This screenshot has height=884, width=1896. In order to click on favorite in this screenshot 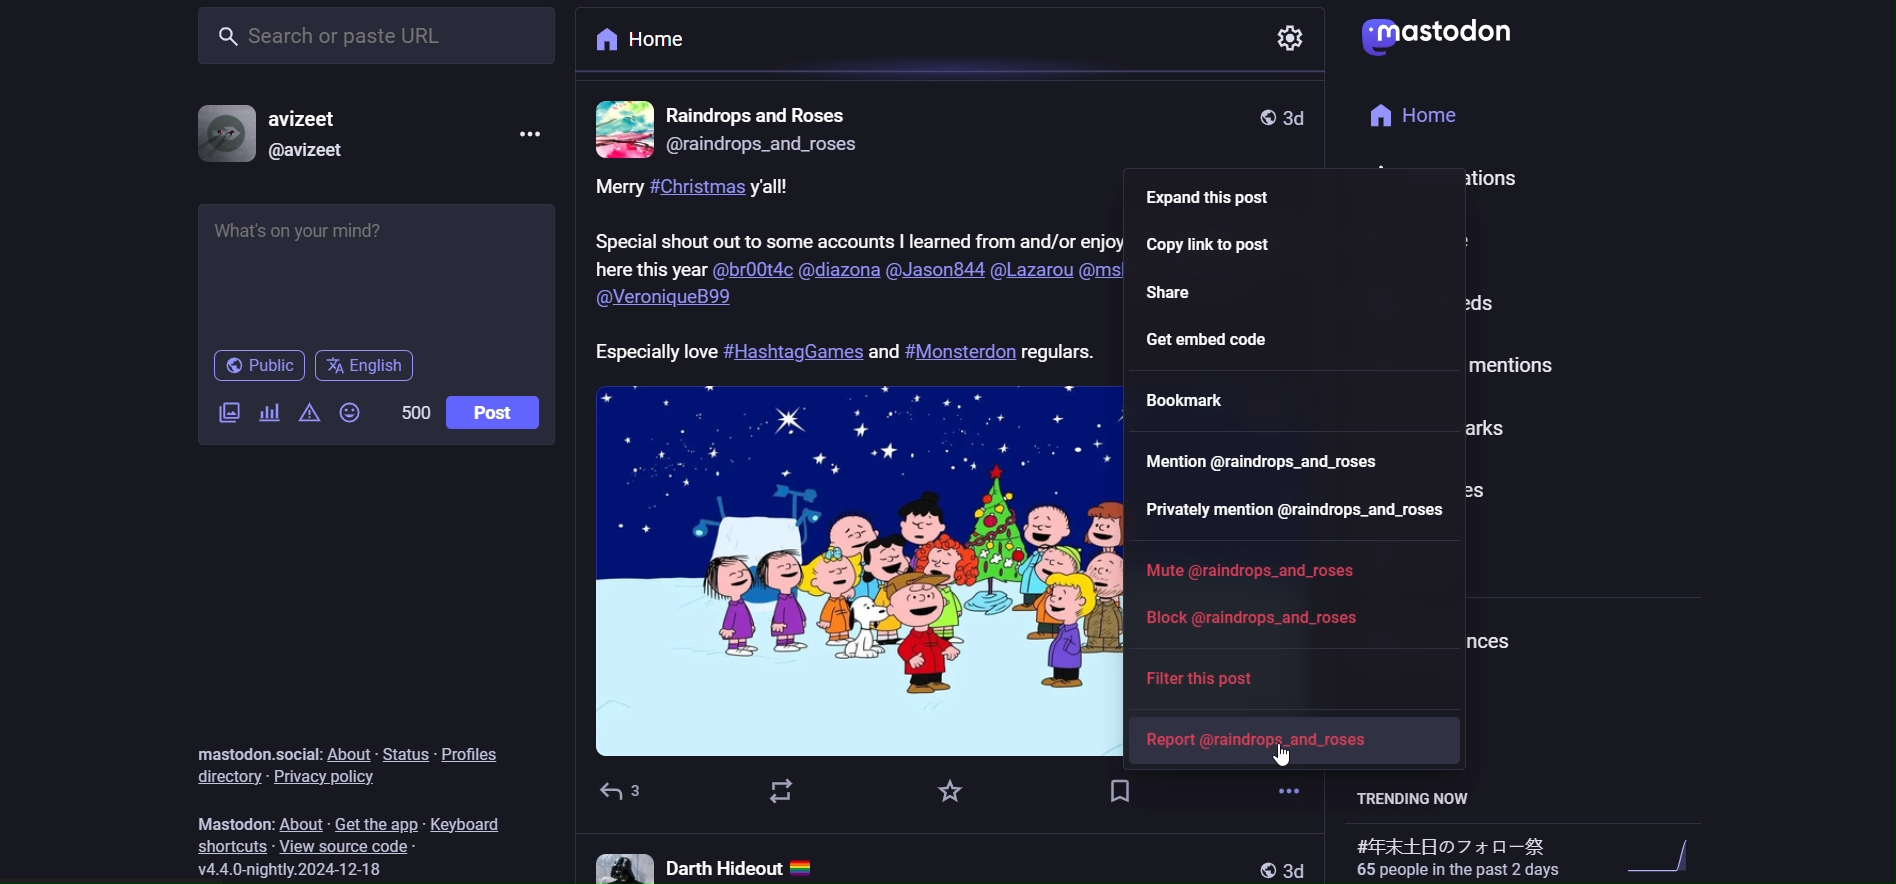, I will do `click(948, 791)`.